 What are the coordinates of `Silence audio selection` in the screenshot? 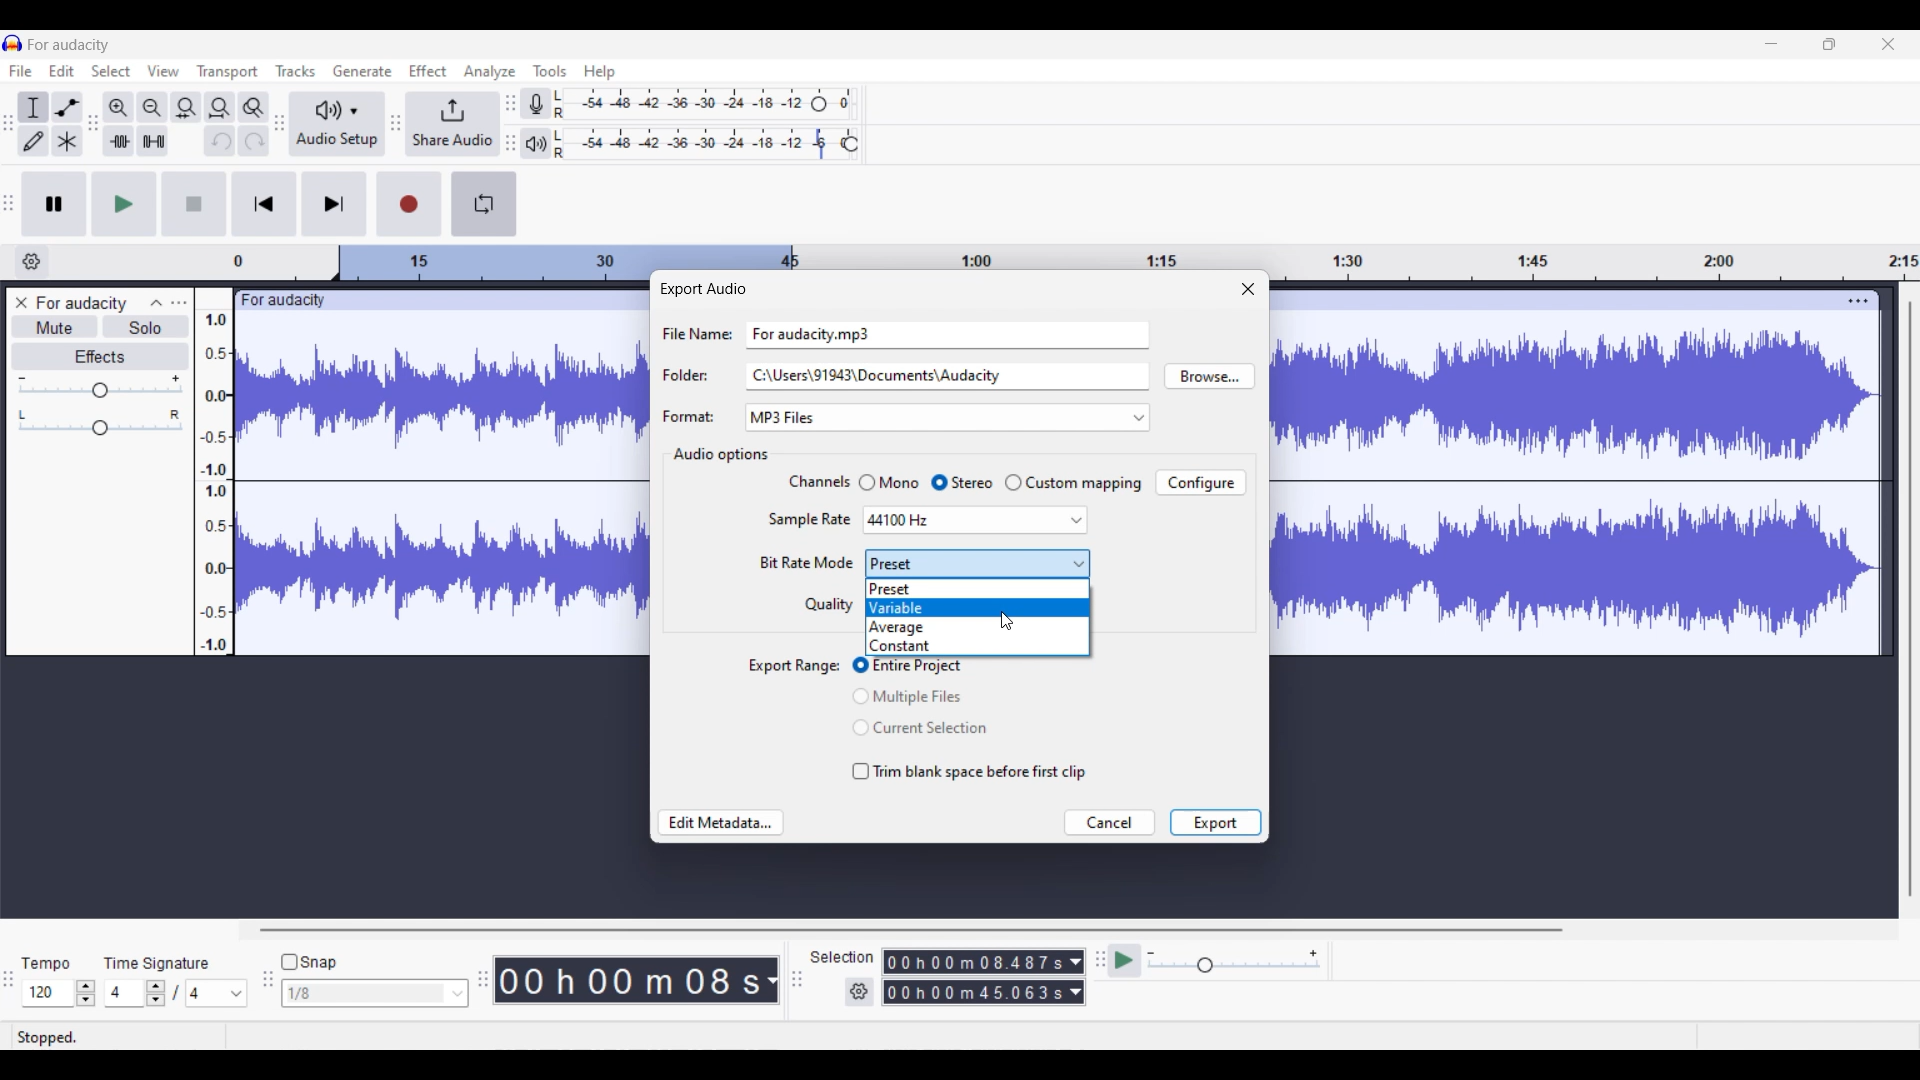 It's located at (154, 141).